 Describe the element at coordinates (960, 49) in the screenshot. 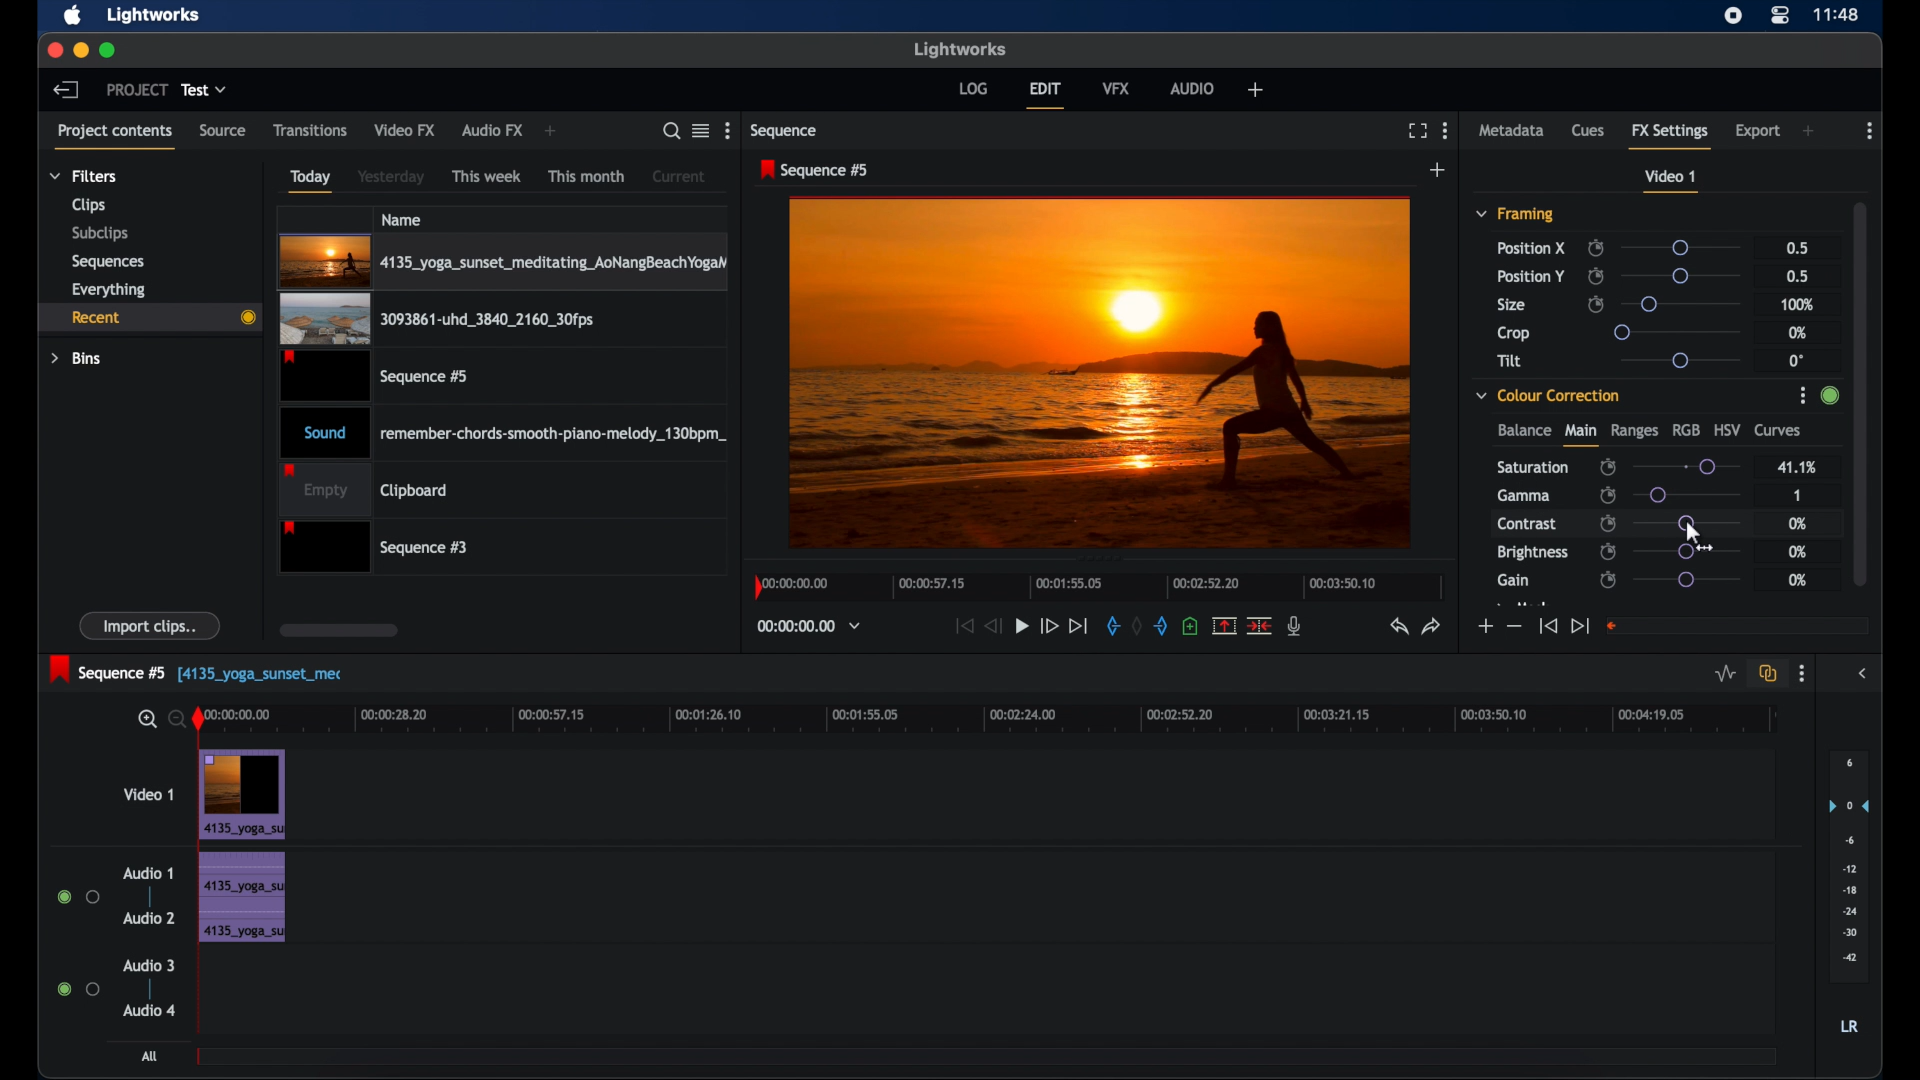

I see `lightworks` at that location.